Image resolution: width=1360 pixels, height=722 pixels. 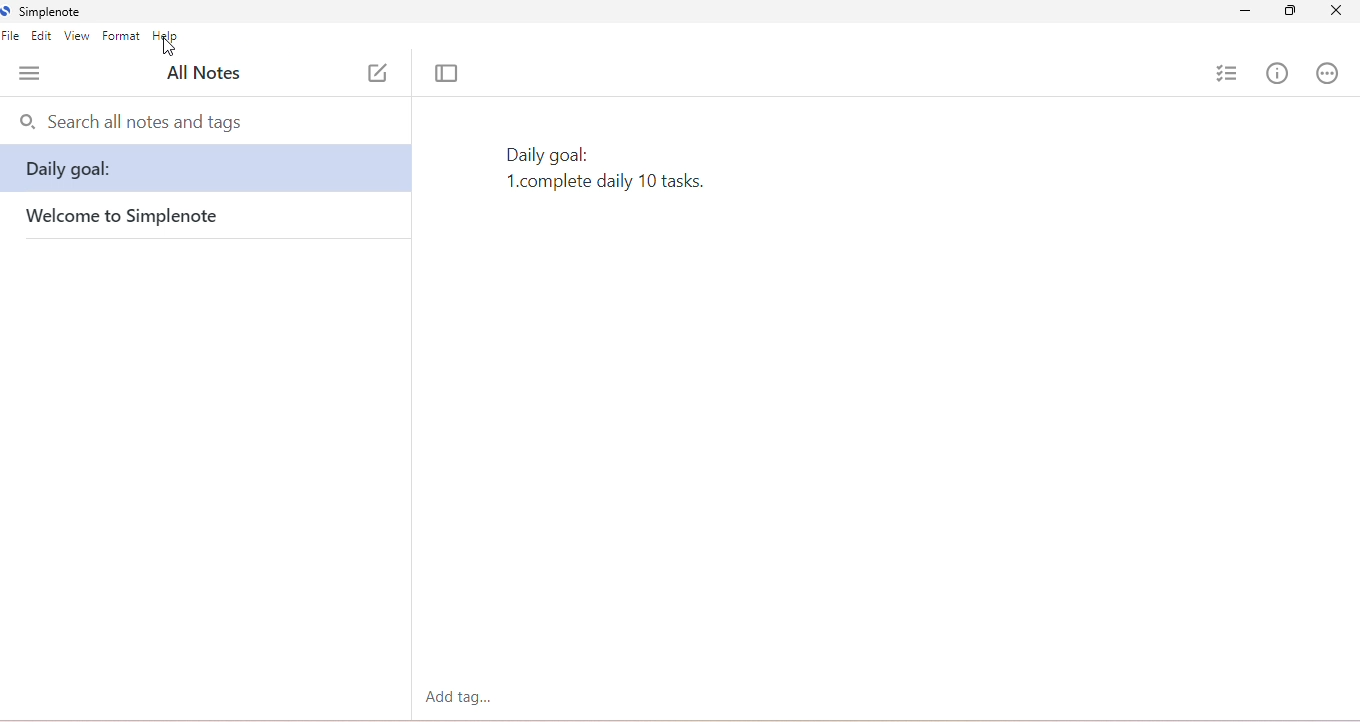 I want to click on maximize, so click(x=1291, y=13).